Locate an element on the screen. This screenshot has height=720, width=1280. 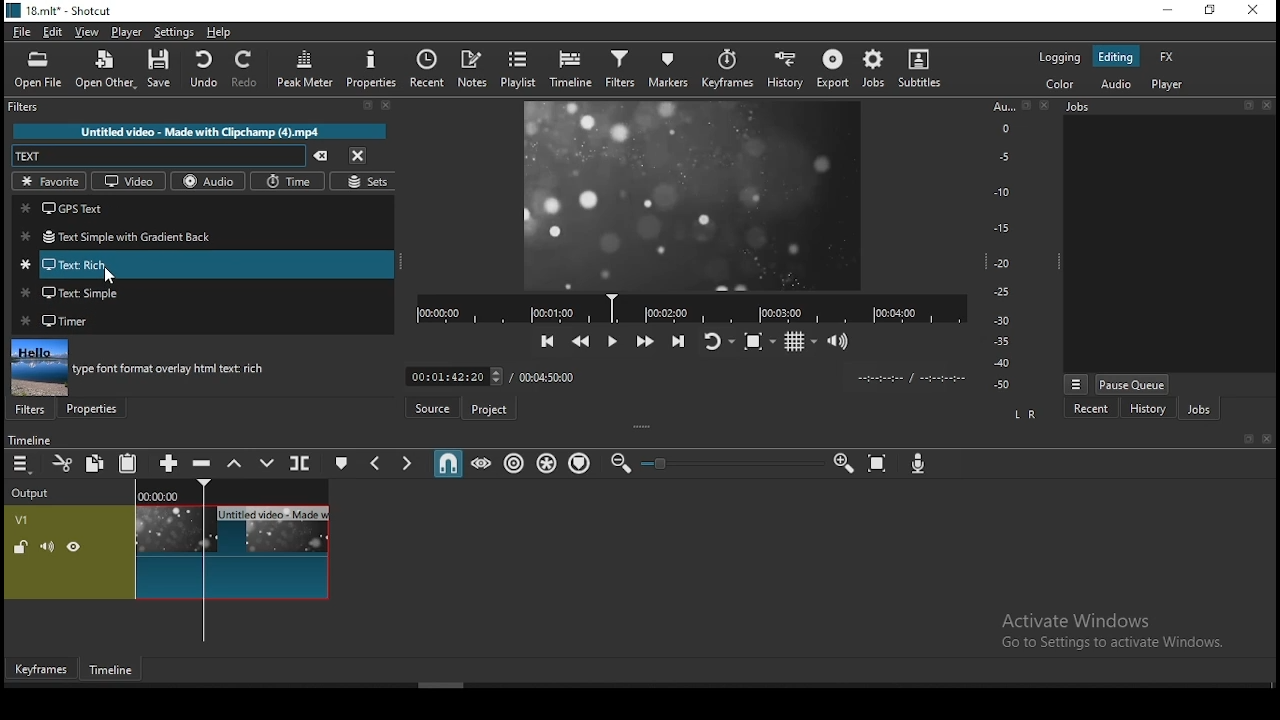
source is located at coordinates (431, 407).